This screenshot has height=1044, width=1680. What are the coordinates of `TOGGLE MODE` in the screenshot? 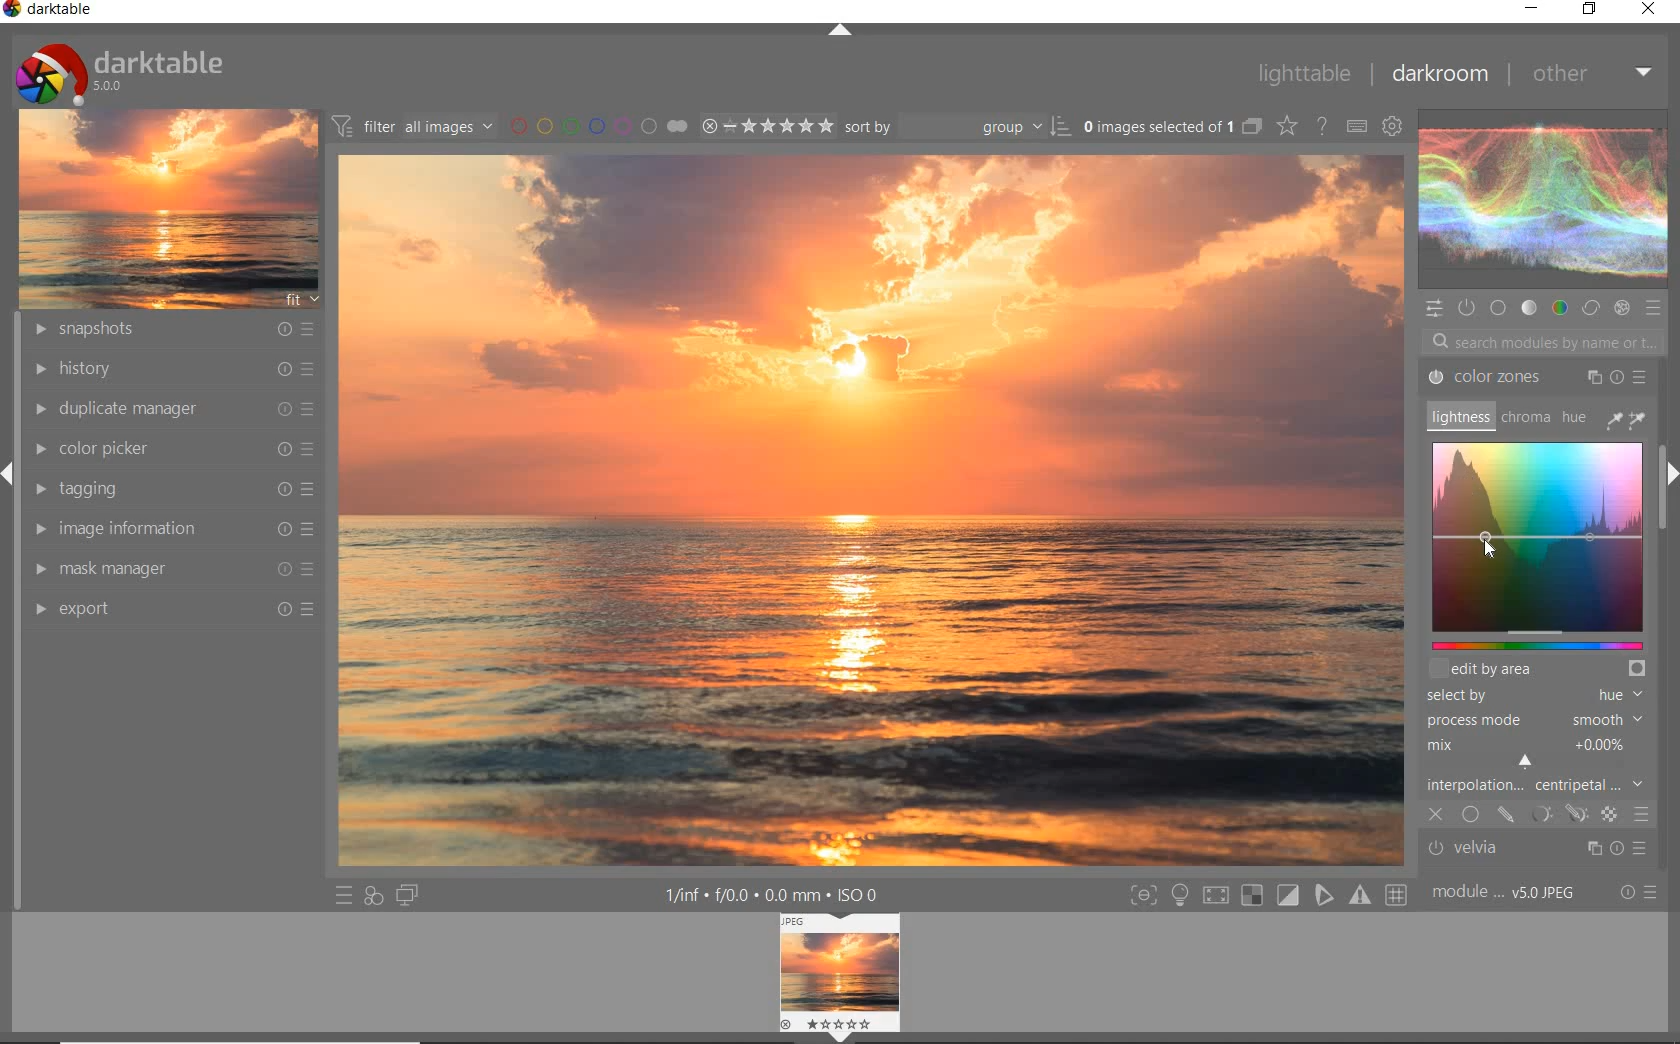 It's located at (1268, 895).